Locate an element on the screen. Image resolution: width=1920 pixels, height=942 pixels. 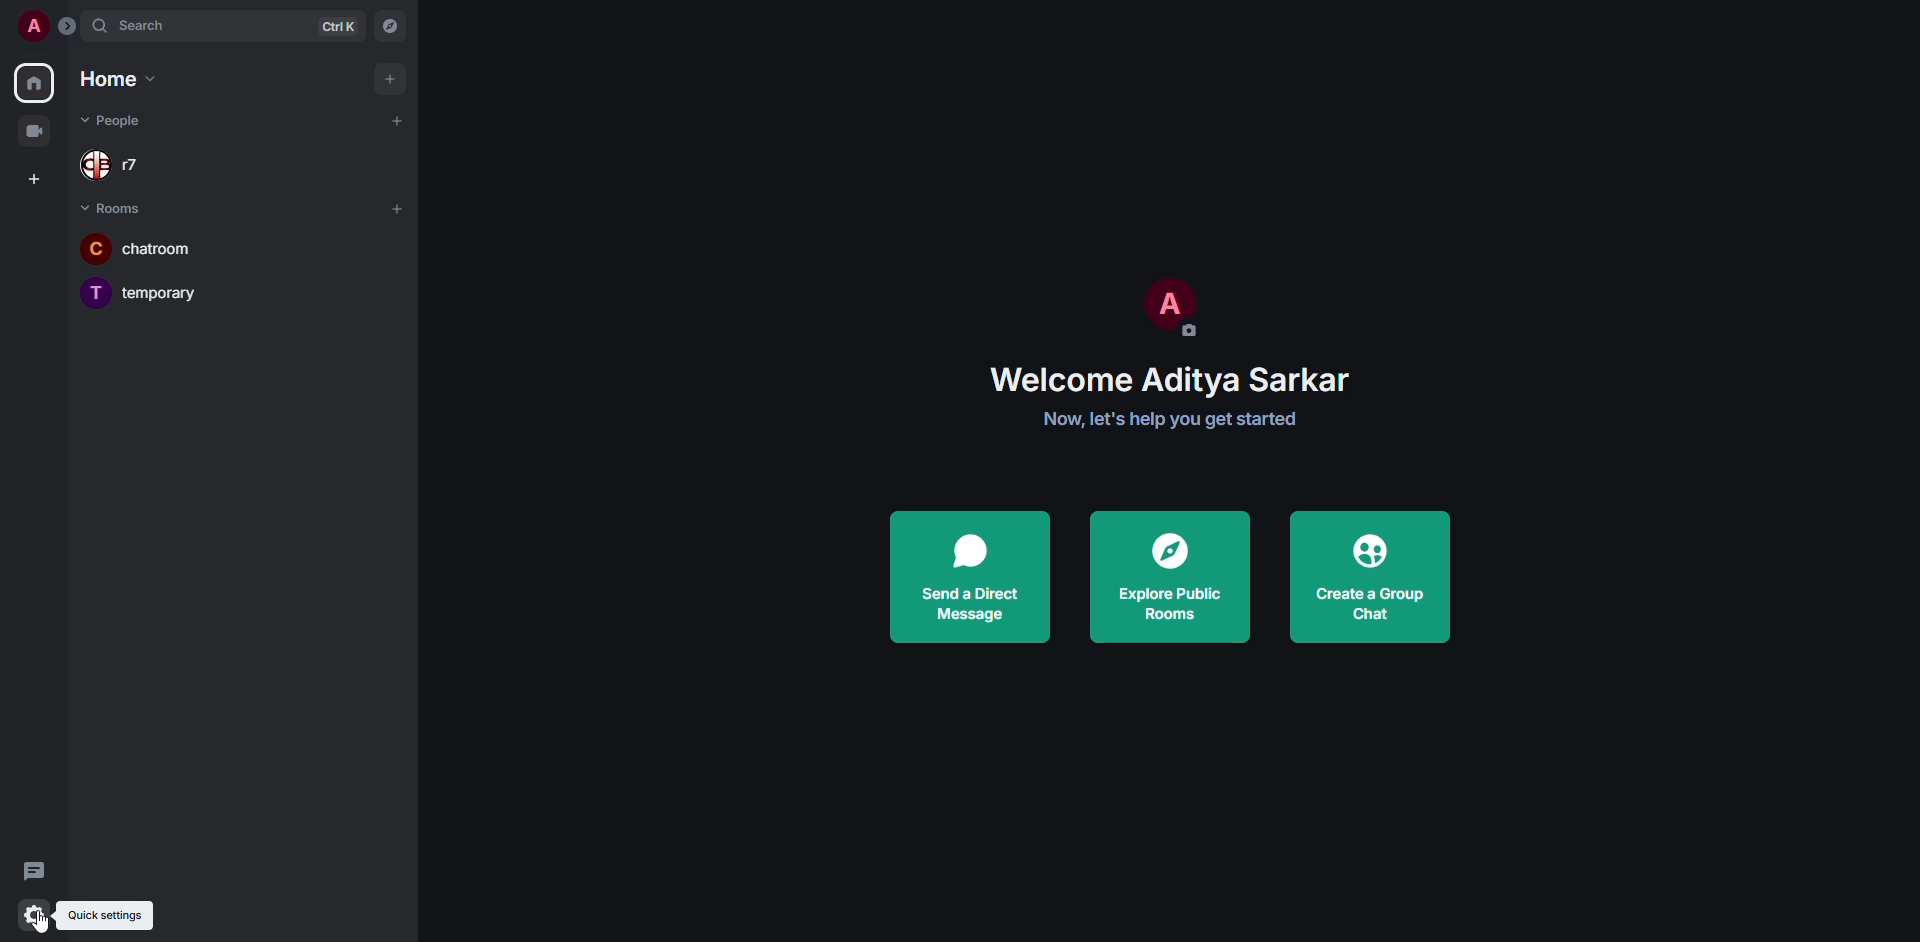
home is located at coordinates (34, 83).